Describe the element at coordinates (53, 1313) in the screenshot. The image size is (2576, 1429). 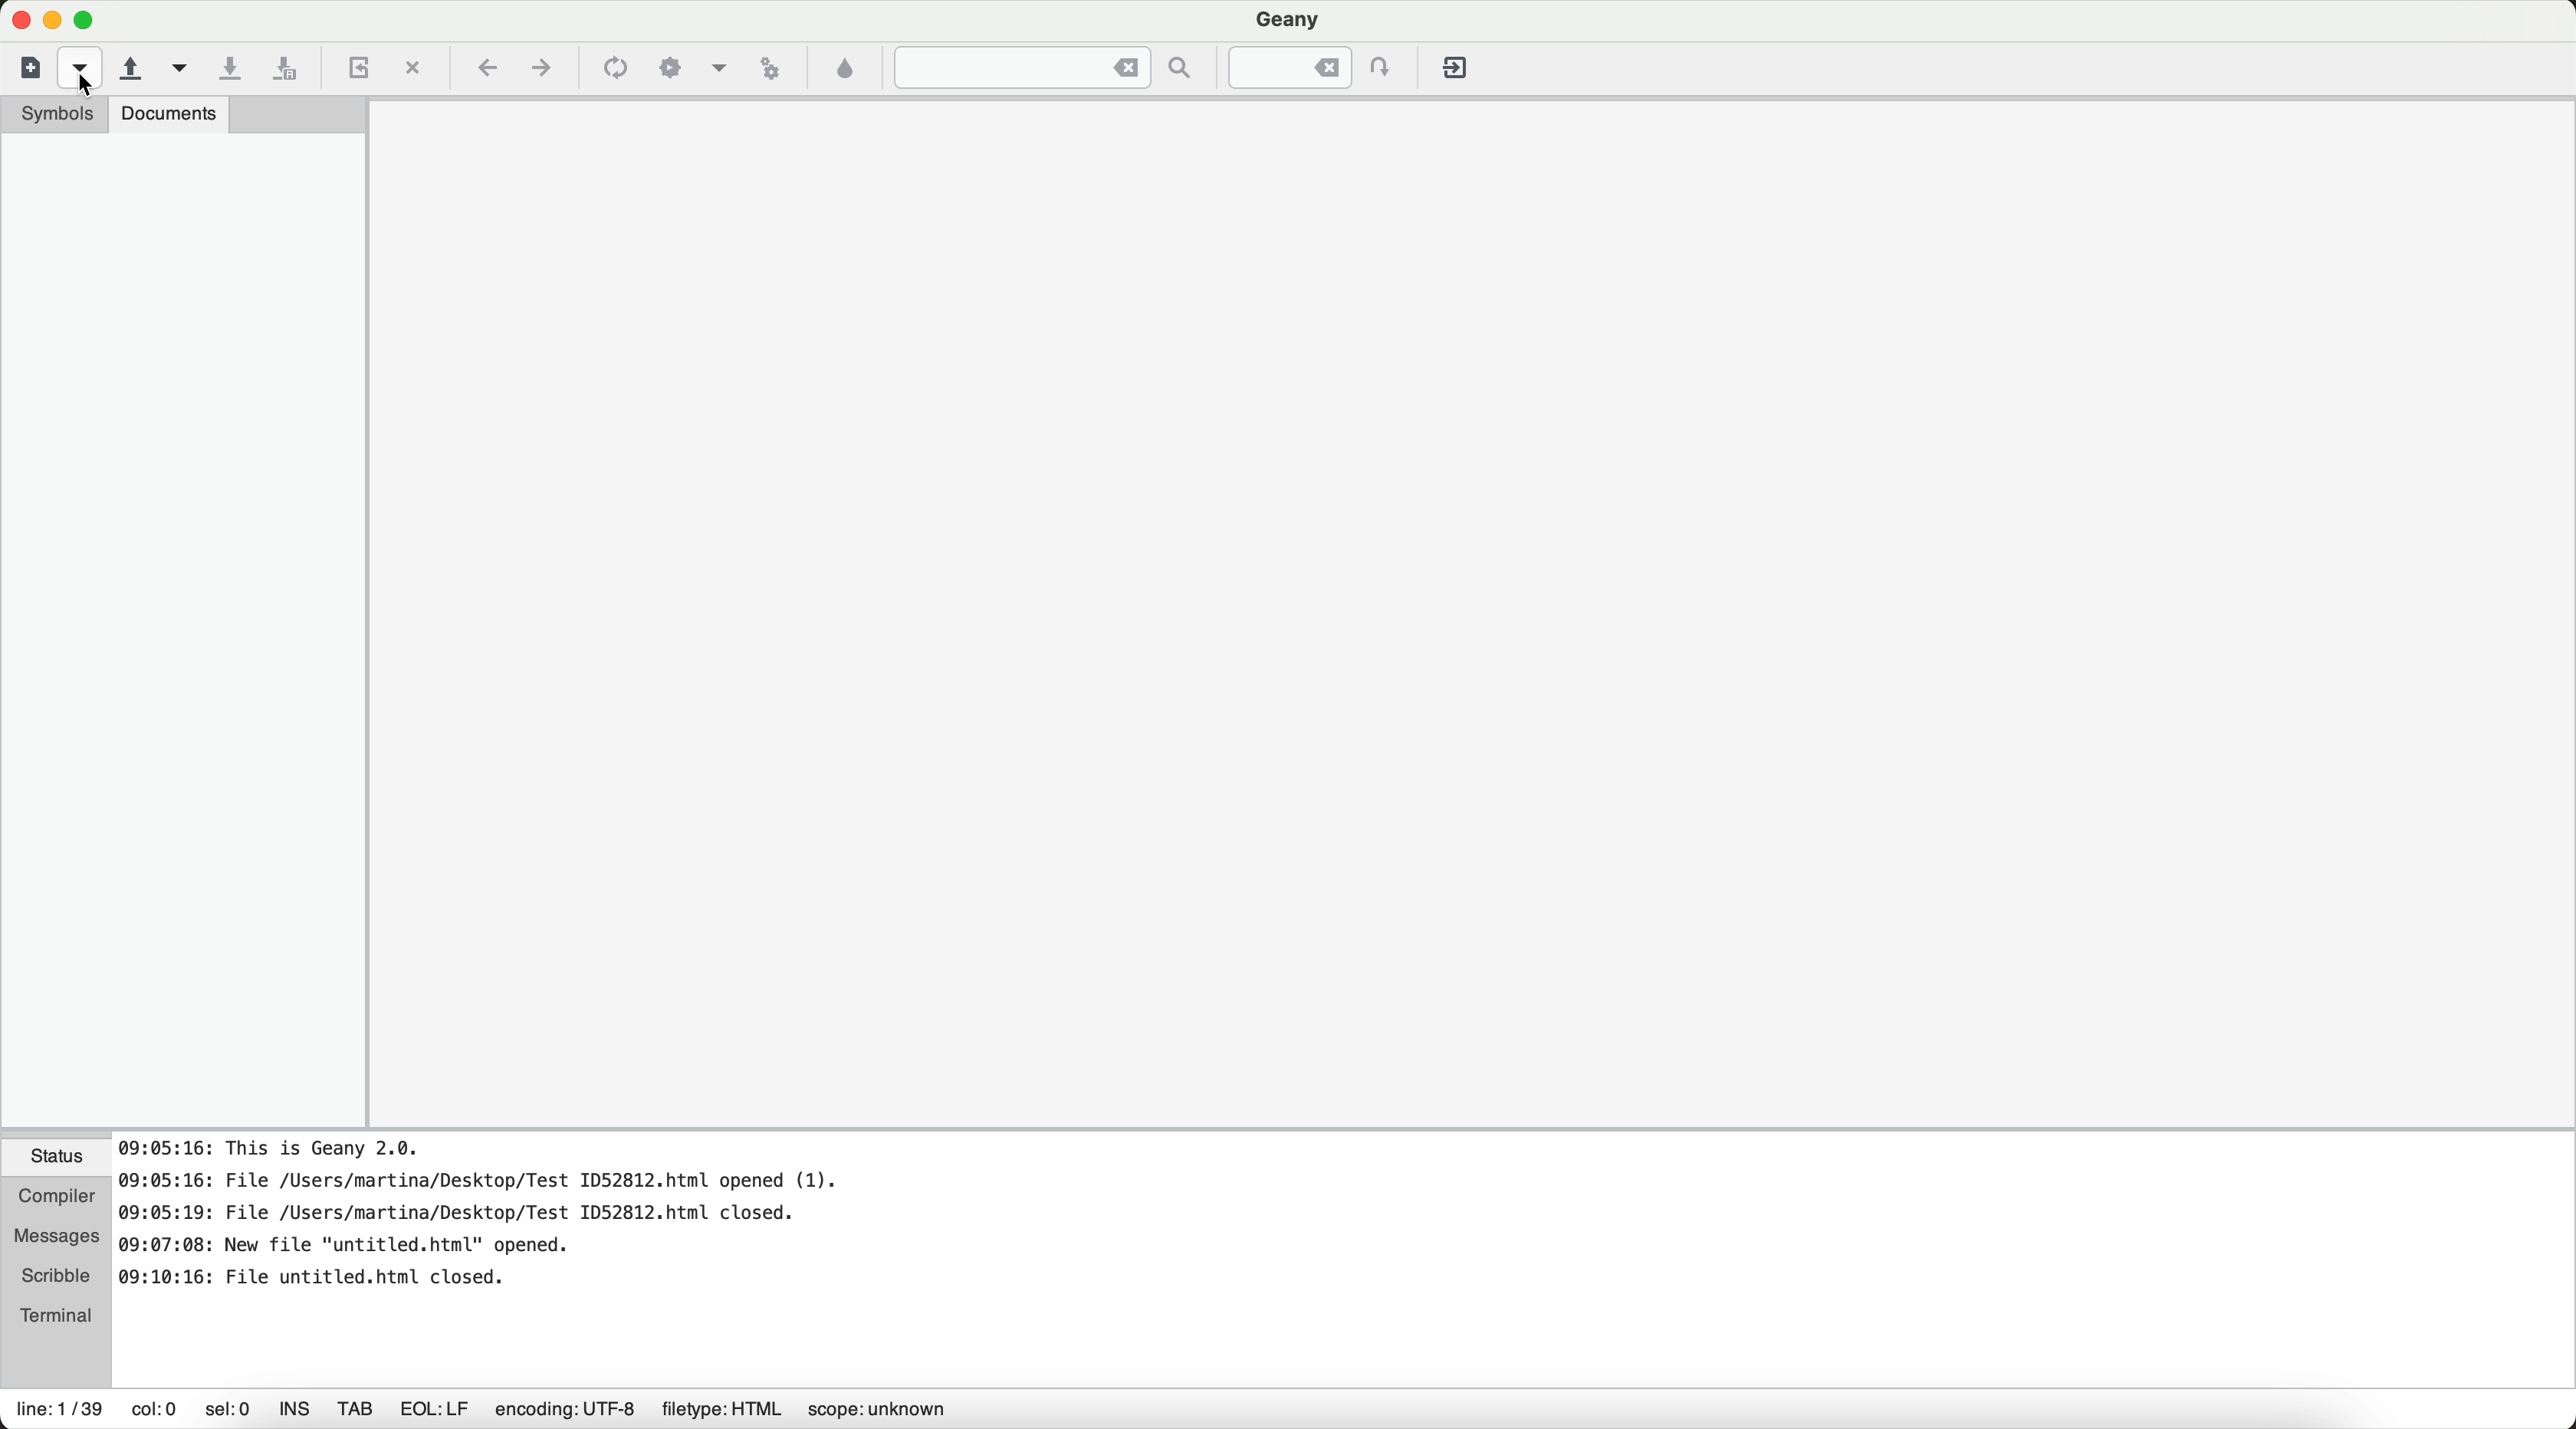
I see `terminal` at that location.